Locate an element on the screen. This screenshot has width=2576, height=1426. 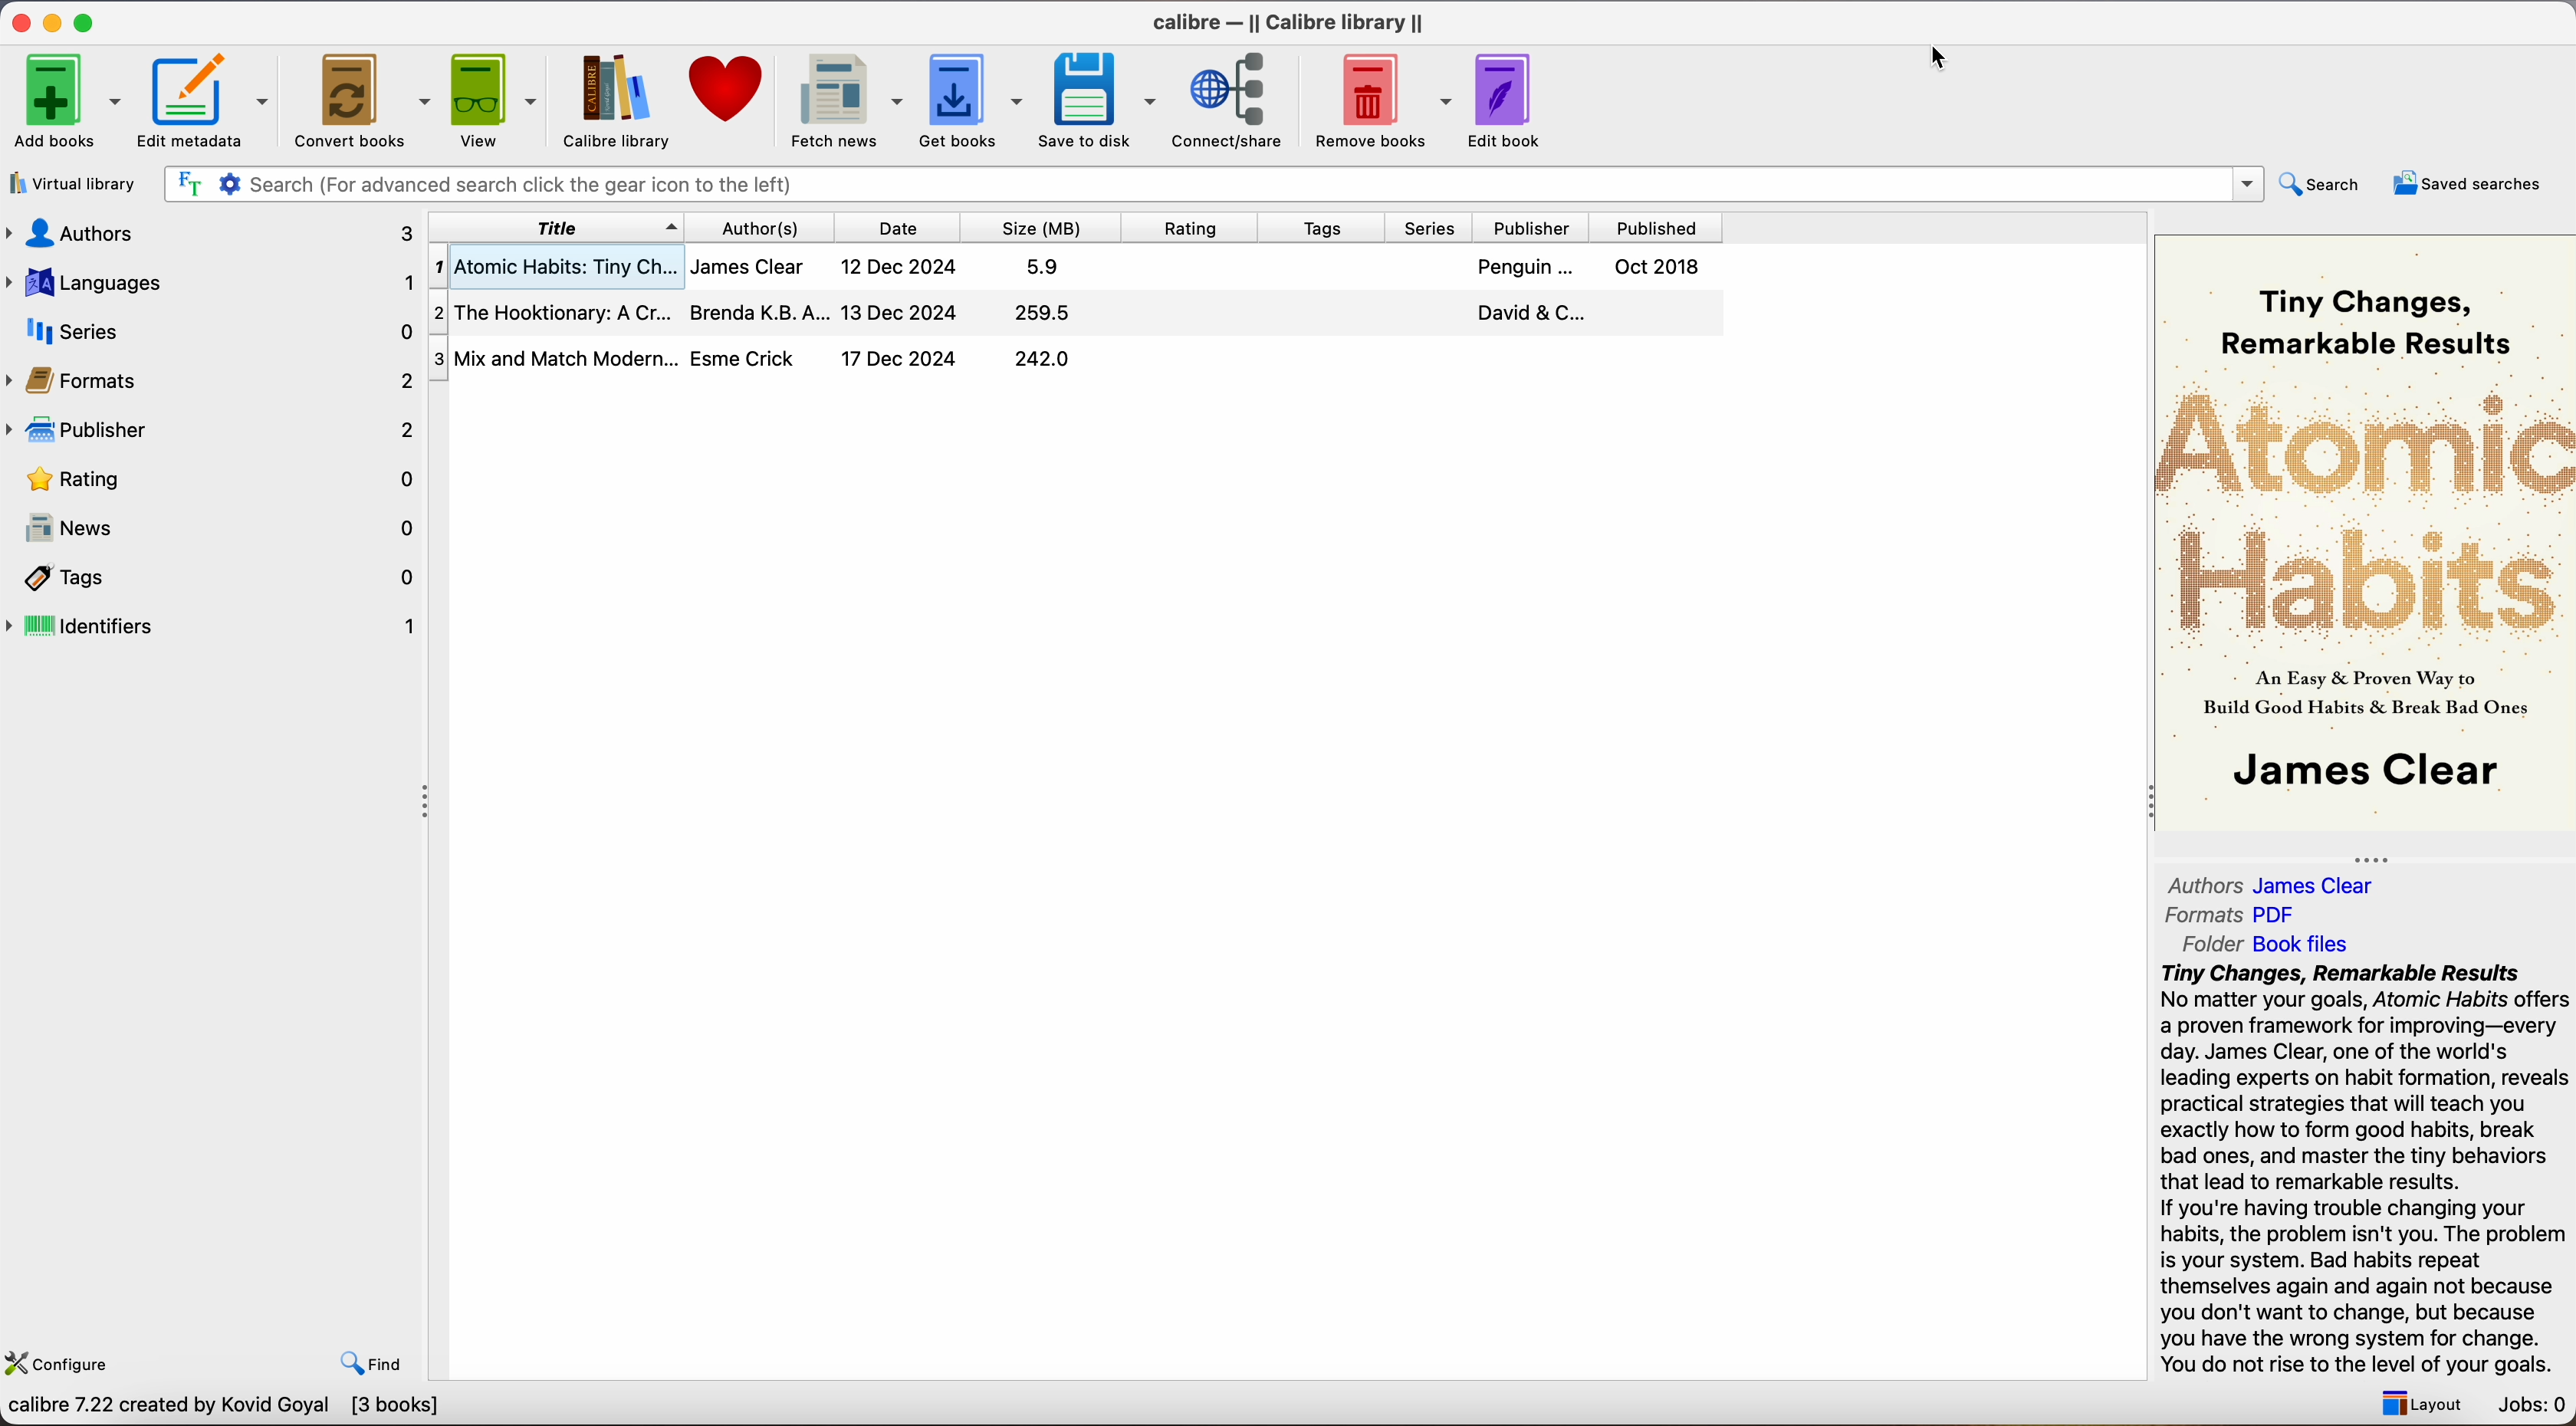
Atomic Habits: Tiny Ch... is located at coordinates (1077, 266).